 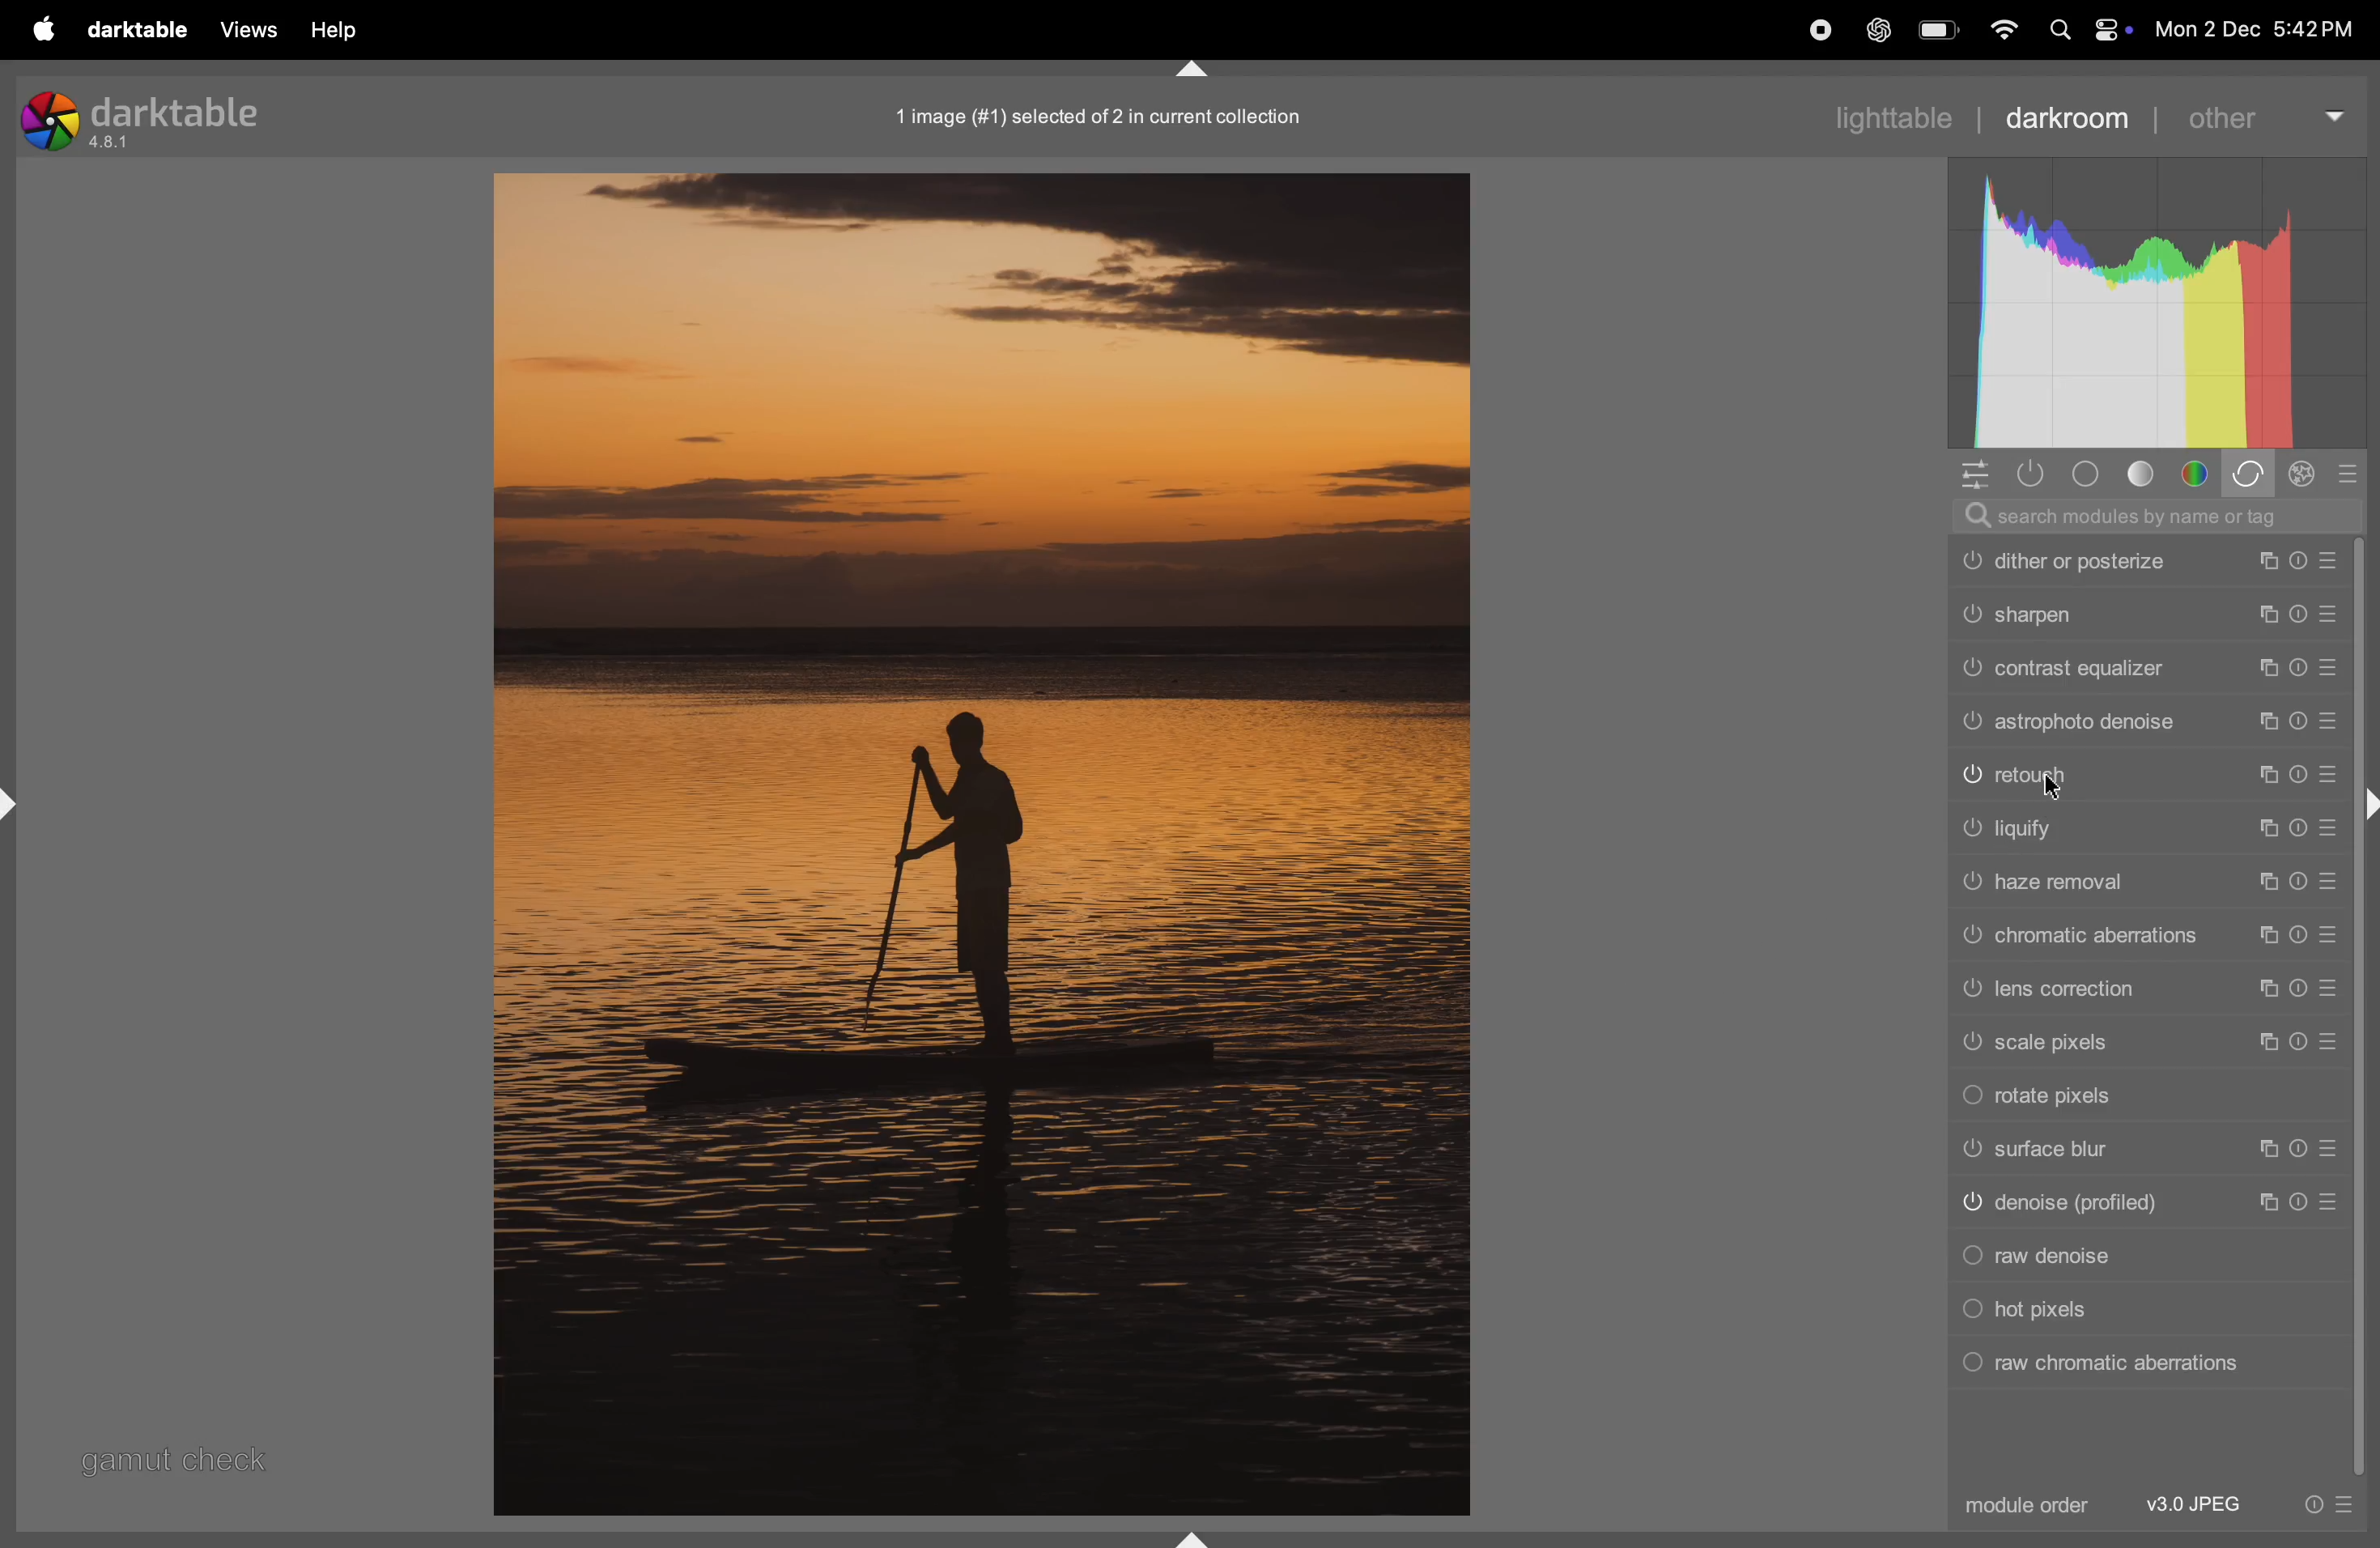 What do you see at coordinates (48, 30) in the screenshot?
I see `apple menu` at bounding box center [48, 30].